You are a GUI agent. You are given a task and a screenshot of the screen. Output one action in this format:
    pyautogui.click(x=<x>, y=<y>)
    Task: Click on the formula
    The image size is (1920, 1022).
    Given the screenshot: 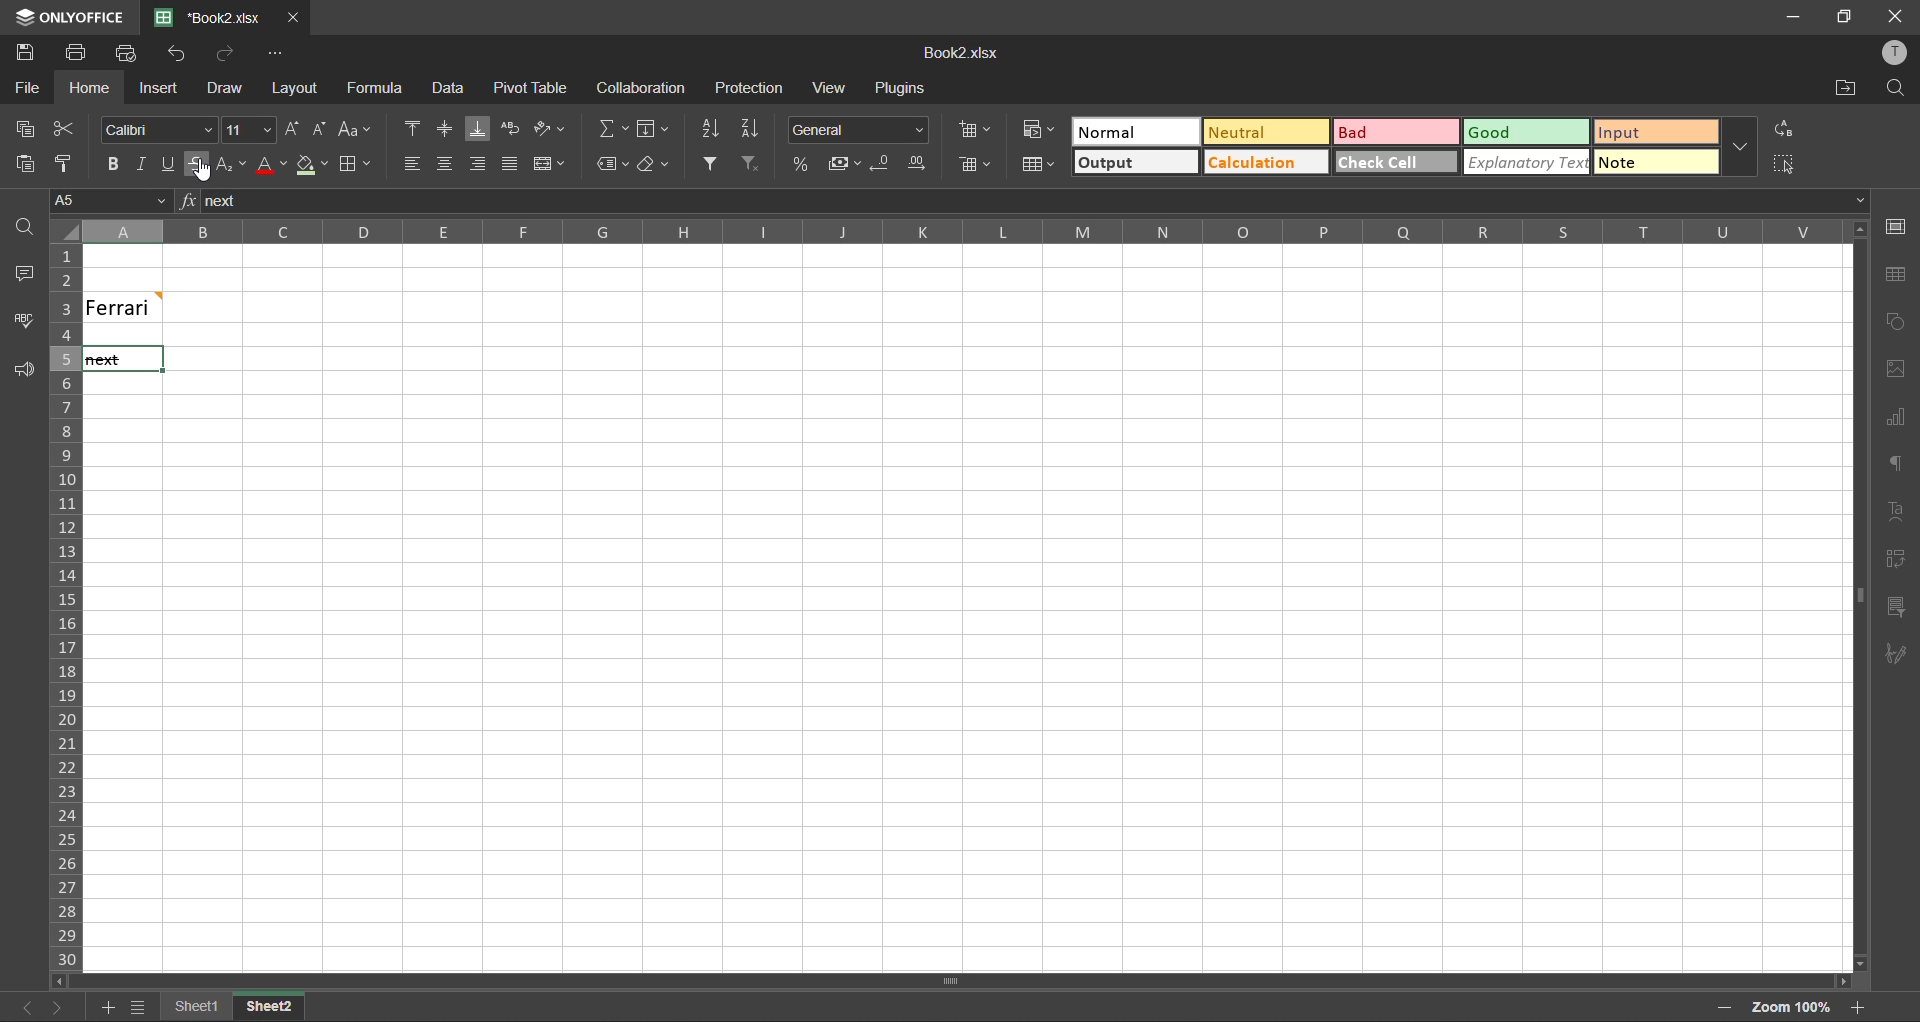 What is the action you would take?
    pyautogui.click(x=375, y=91)
    